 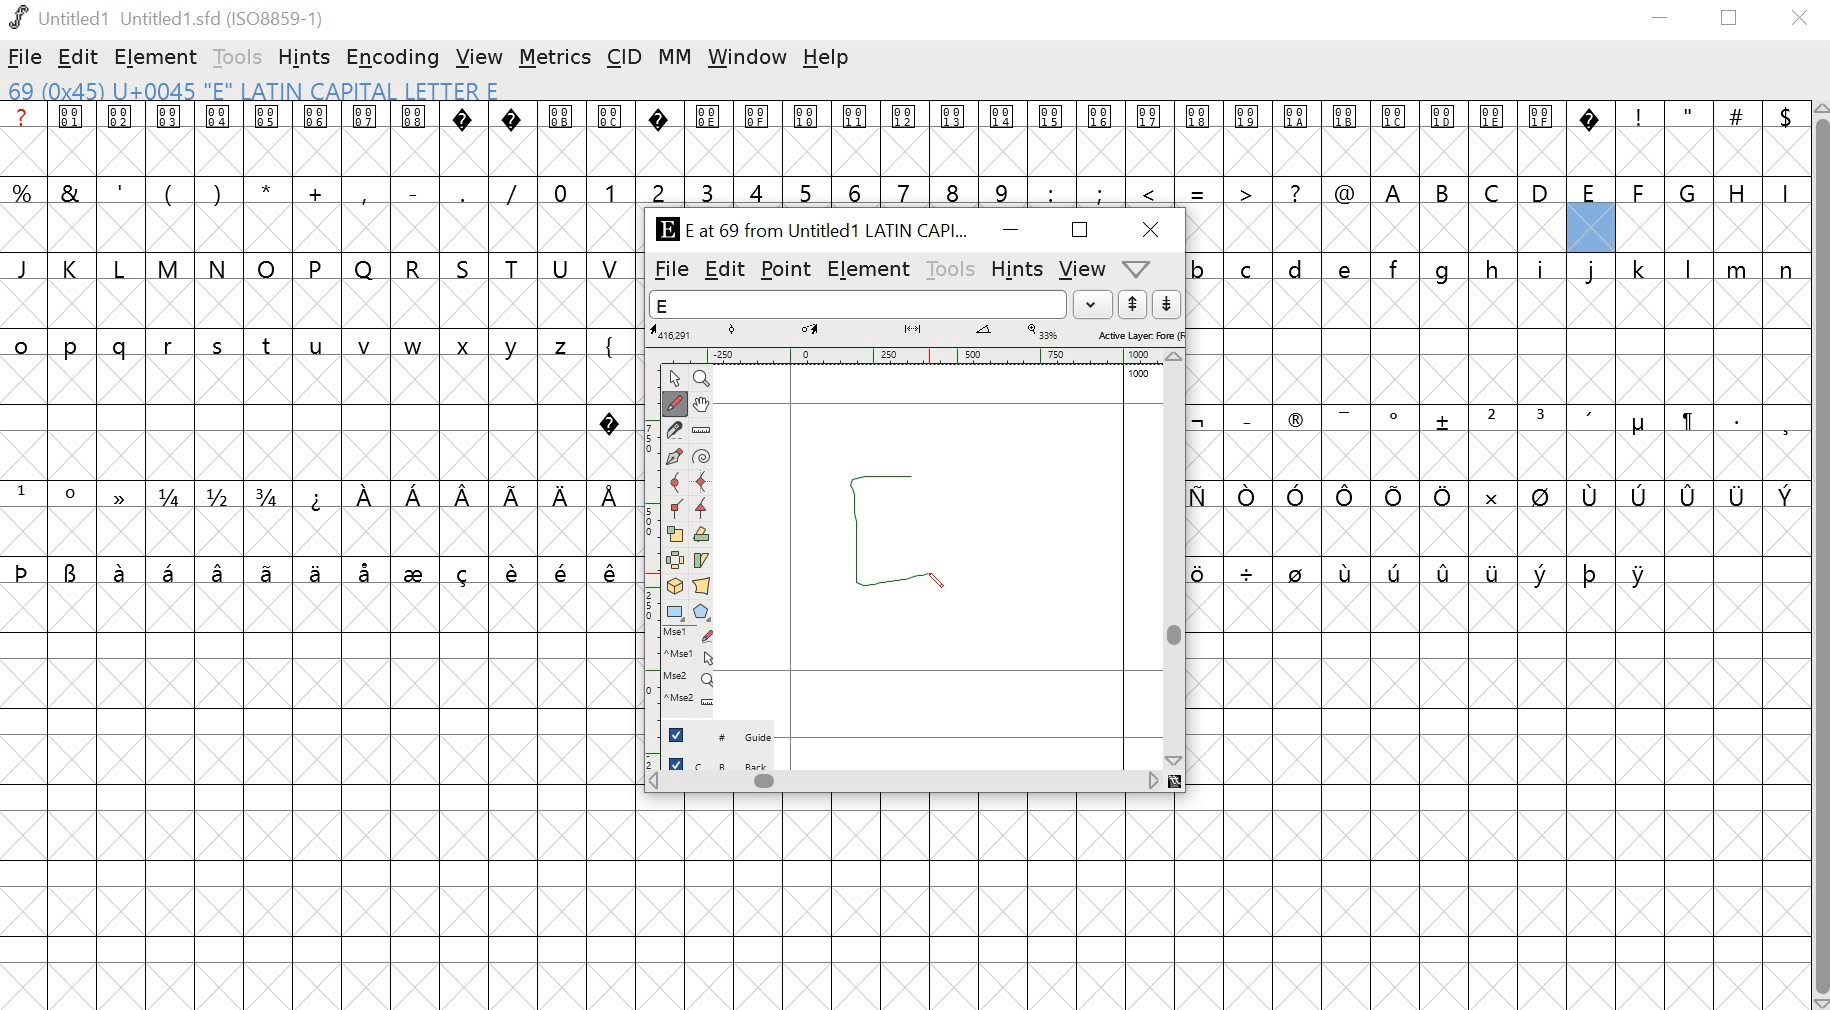 I want to click on Perspective, so click(x=704, y=588).